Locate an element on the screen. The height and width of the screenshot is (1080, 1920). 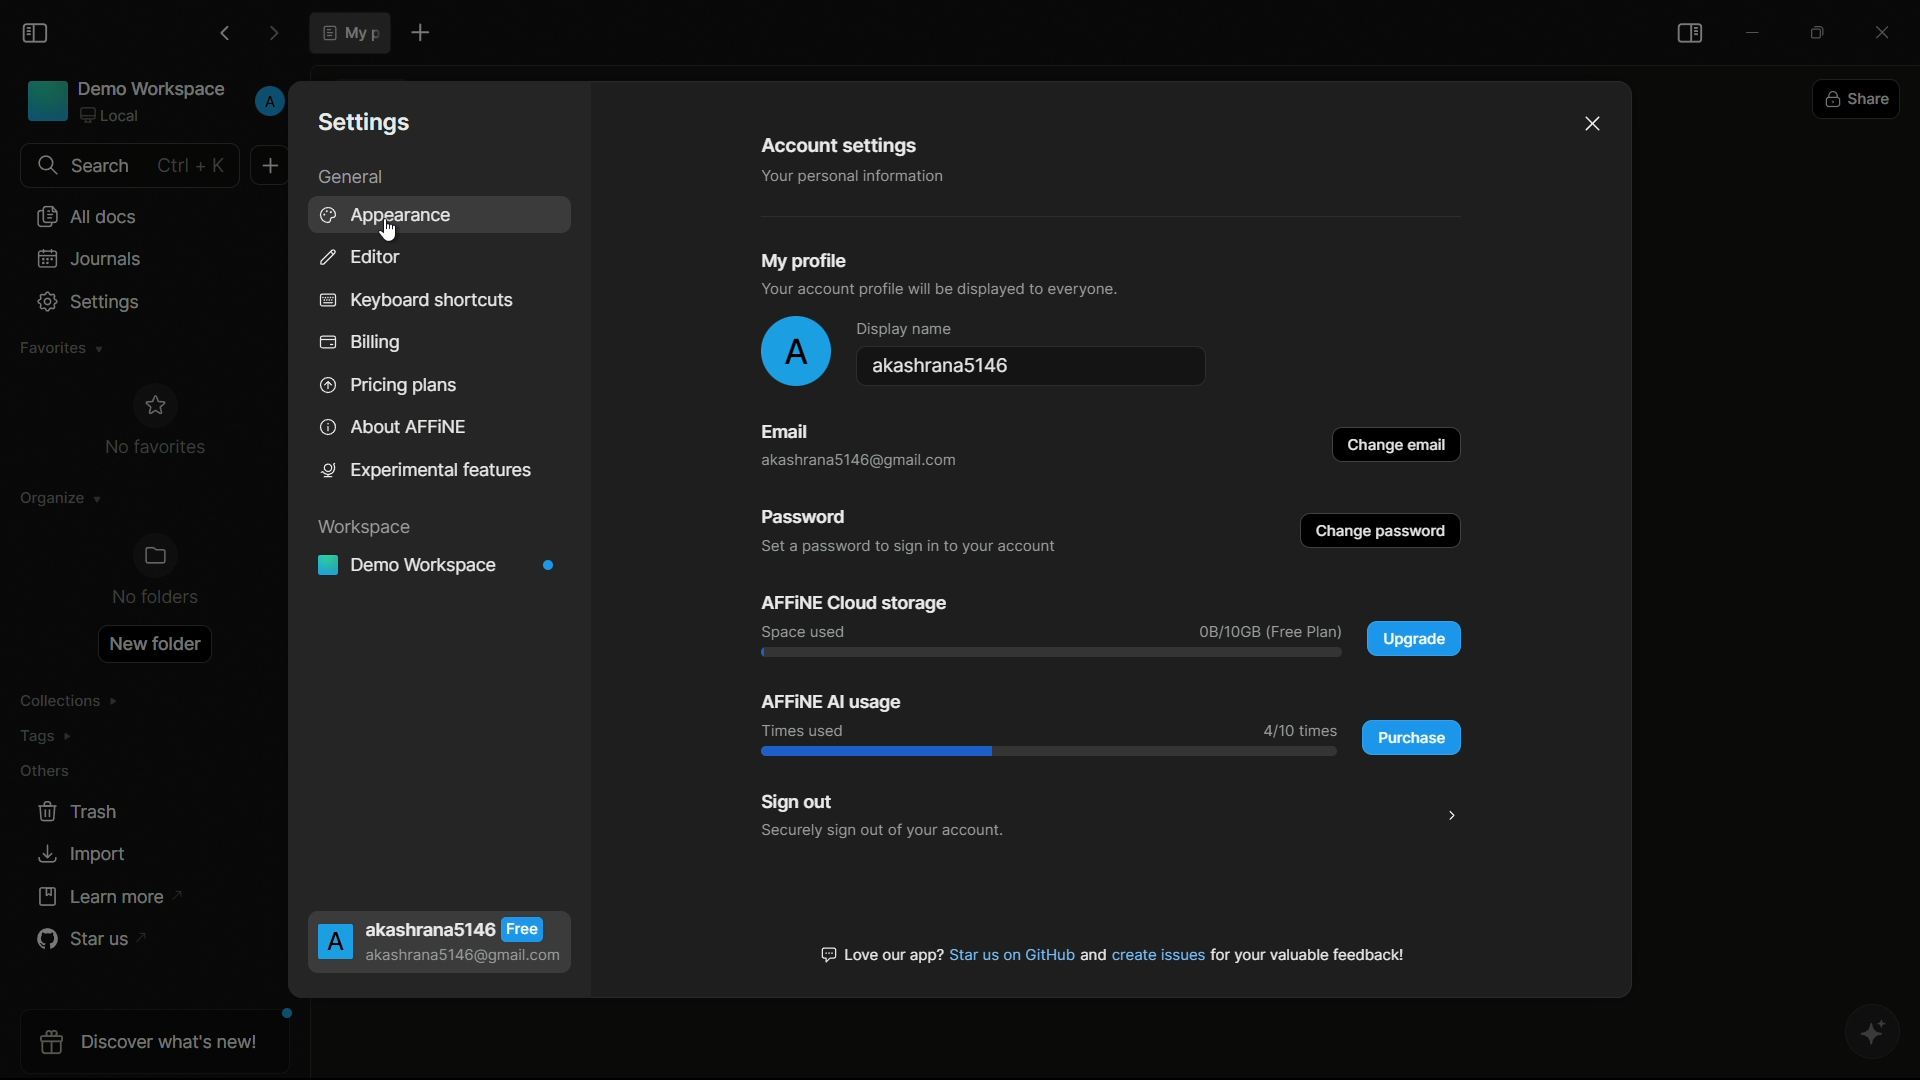
Email is located at coordinates (784, 429).